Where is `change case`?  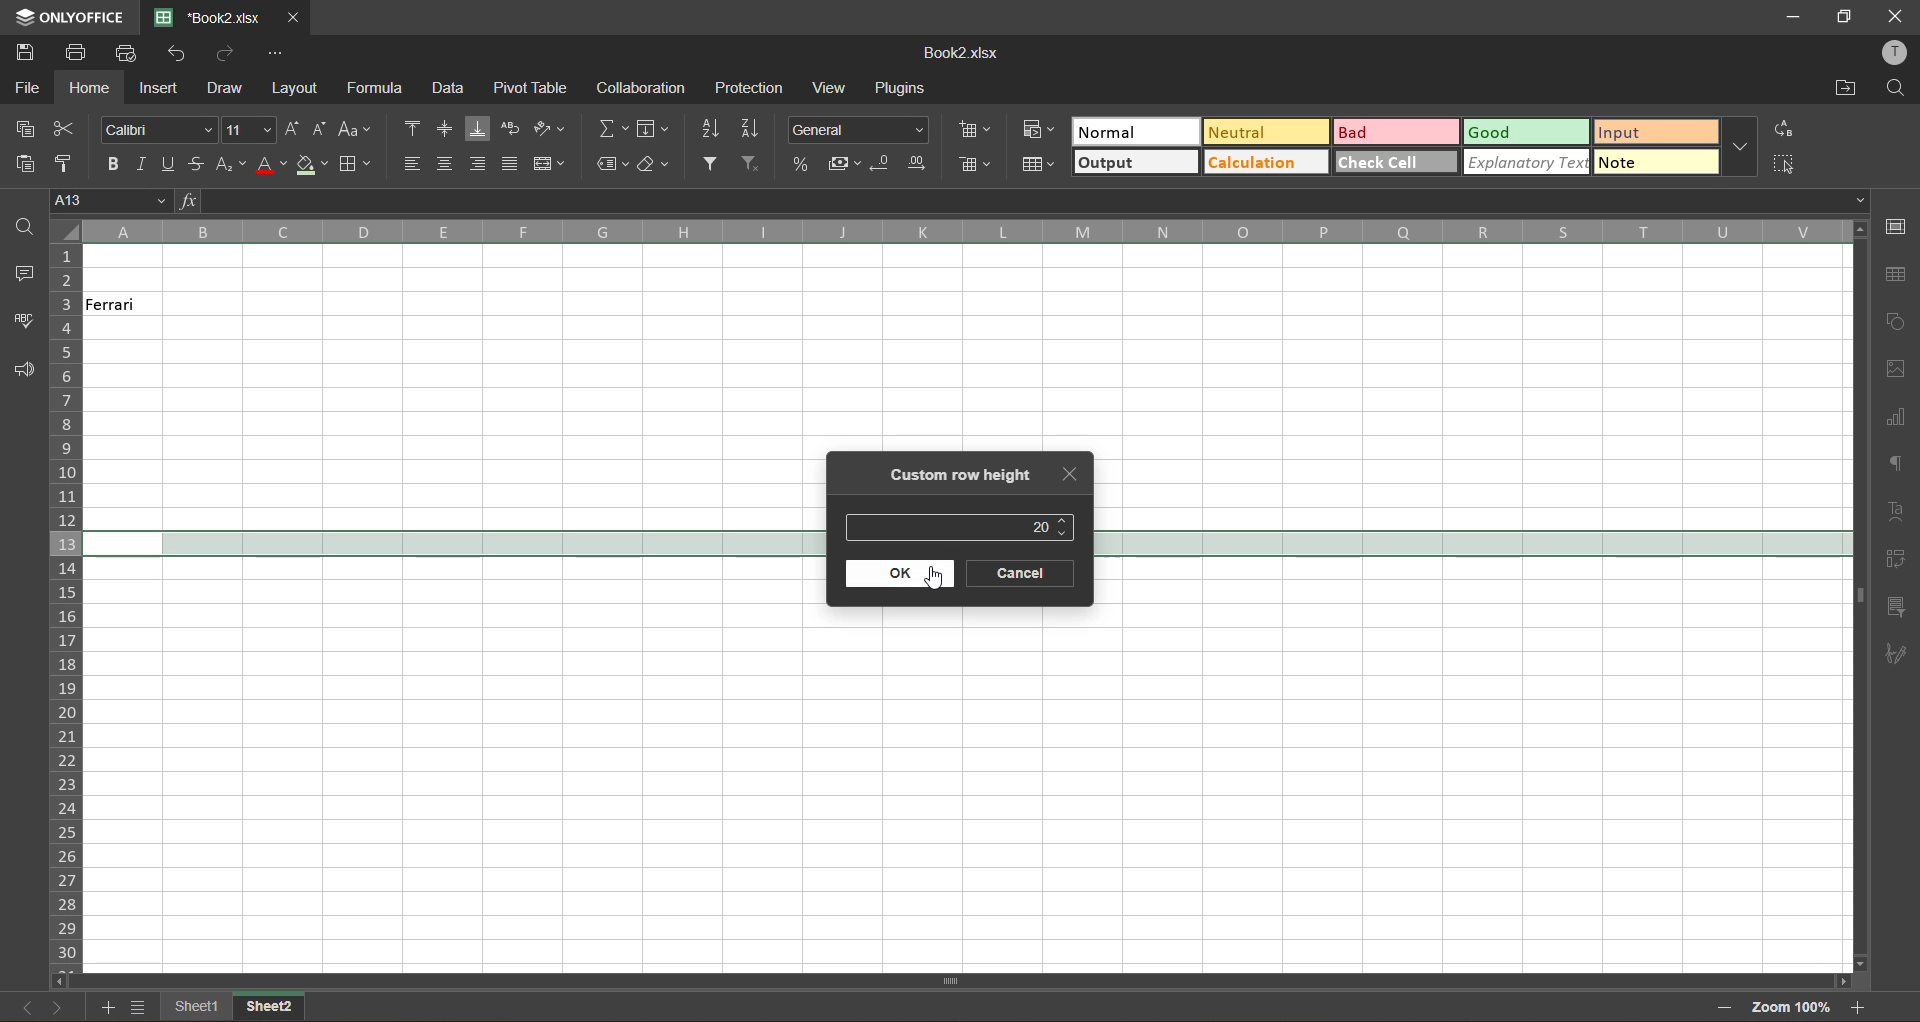 change case is located at coordinates (357, 131).